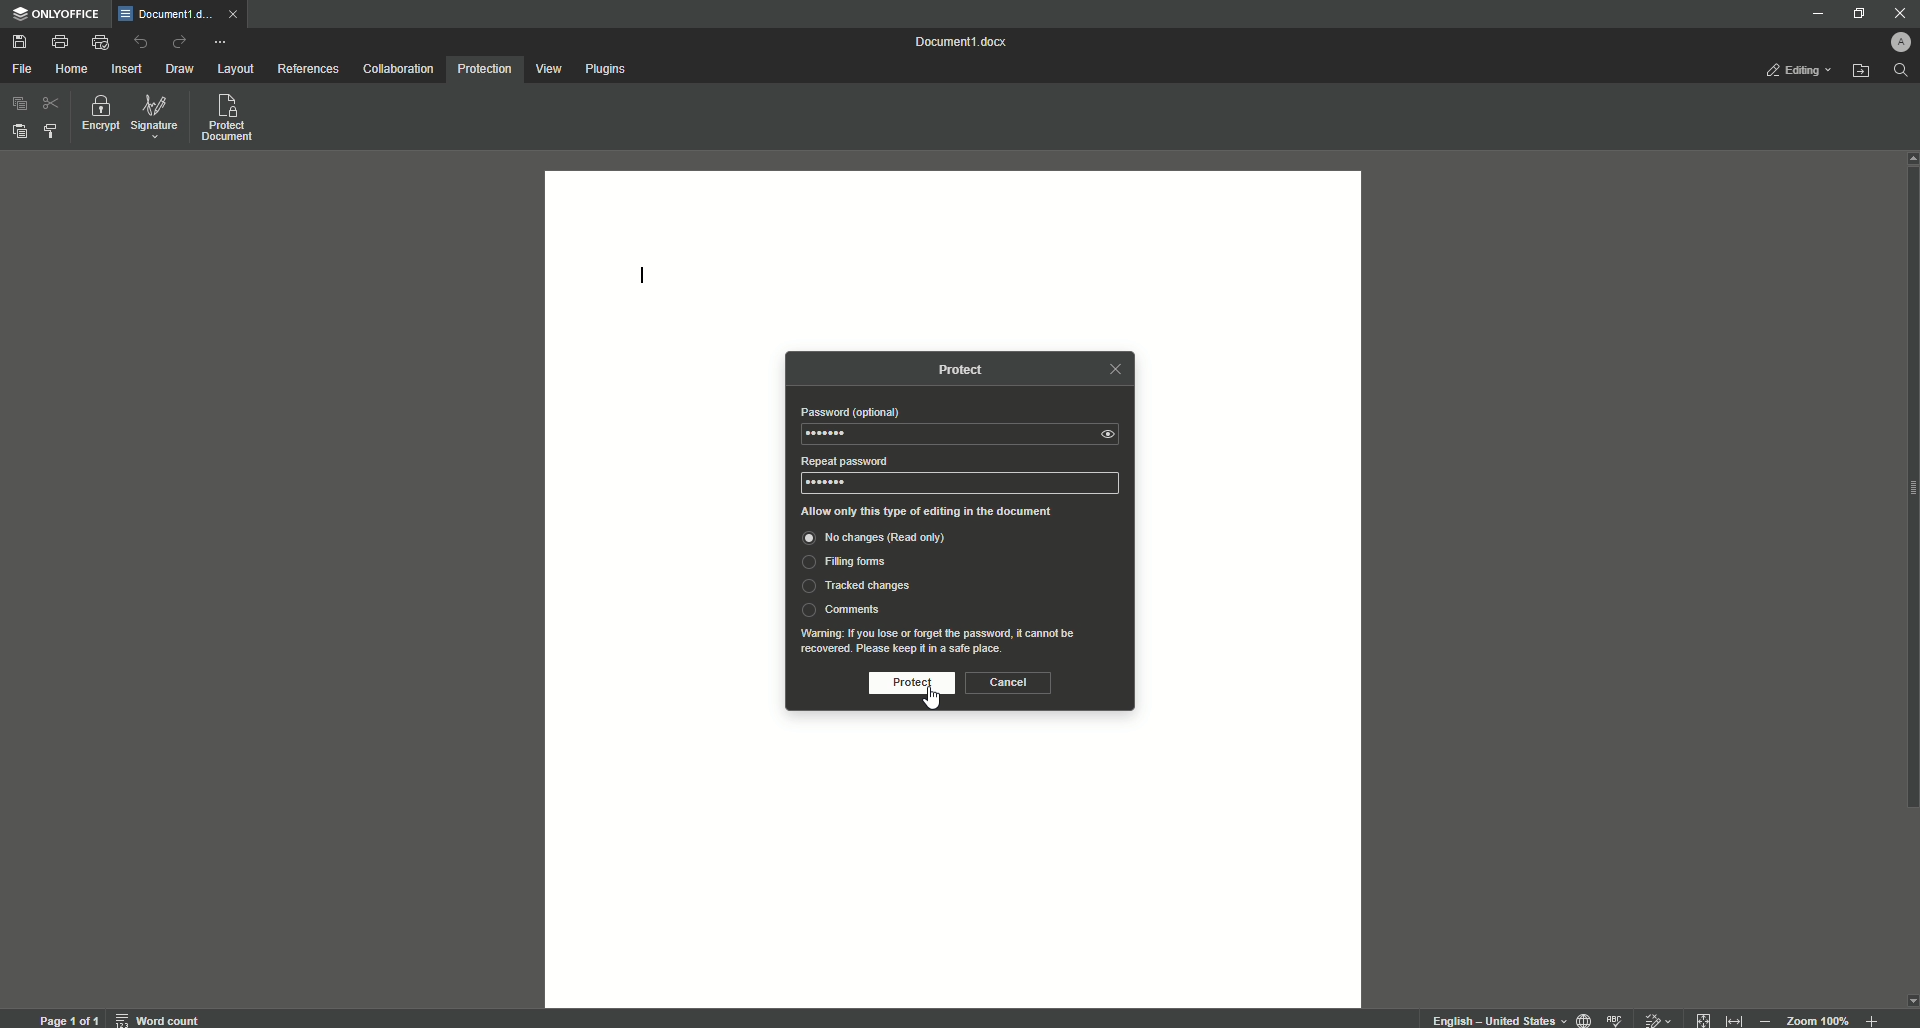  I want to click on Cancel, so click(1008, 682).